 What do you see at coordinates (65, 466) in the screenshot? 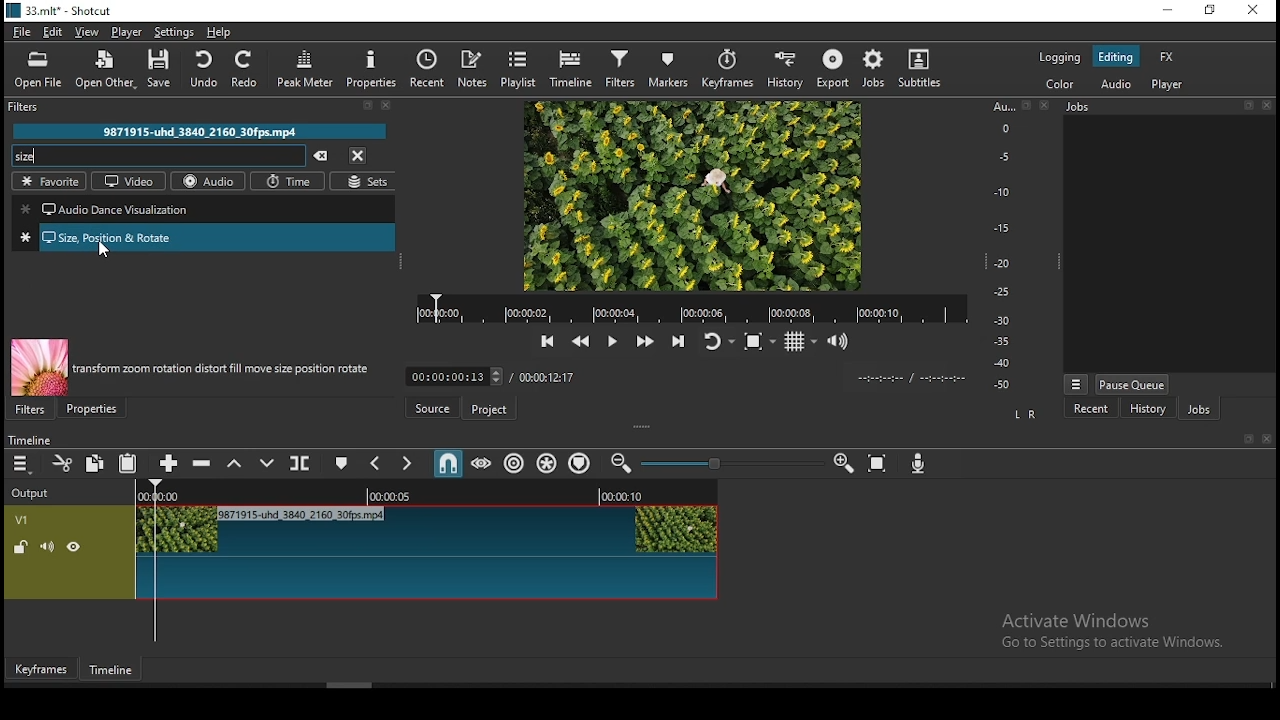
I see `cut` at bounding box center [65, 466].